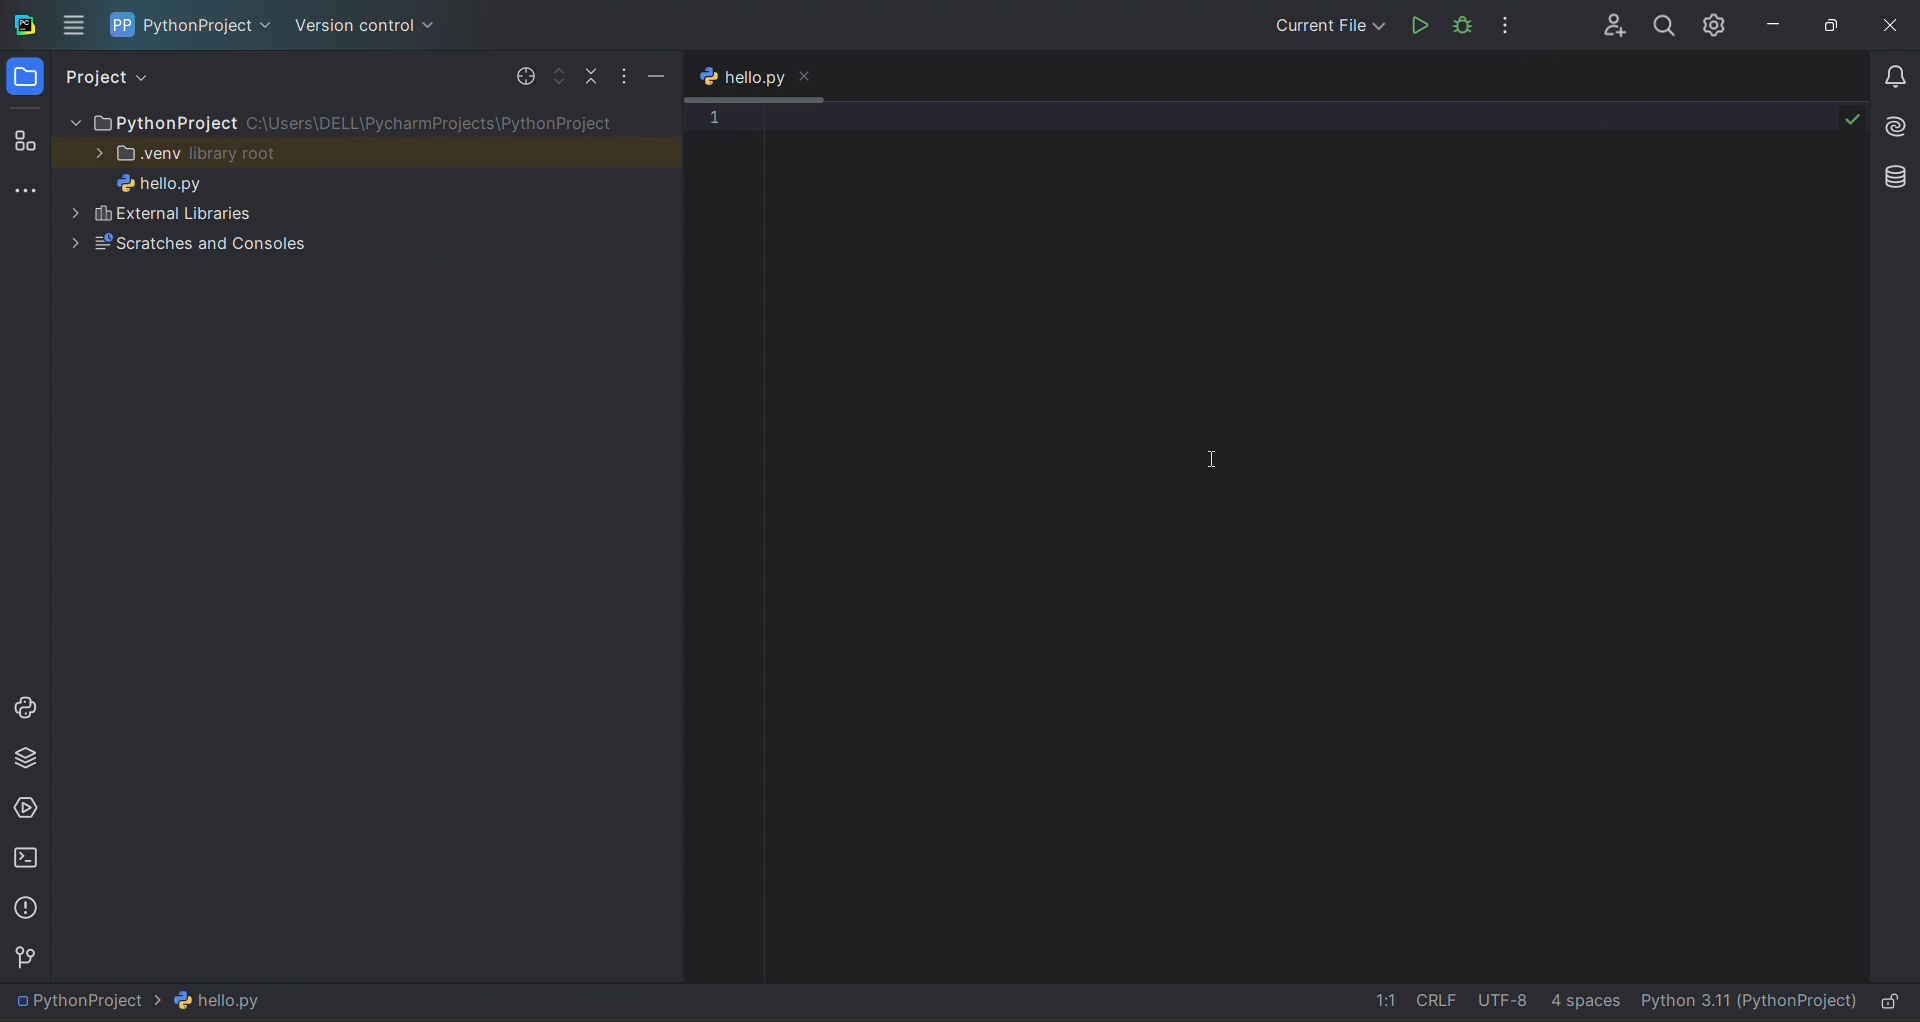 Image resolution: width=1920 pixels, height=1022 pixels. I want to click on project window, so click(25, 74).